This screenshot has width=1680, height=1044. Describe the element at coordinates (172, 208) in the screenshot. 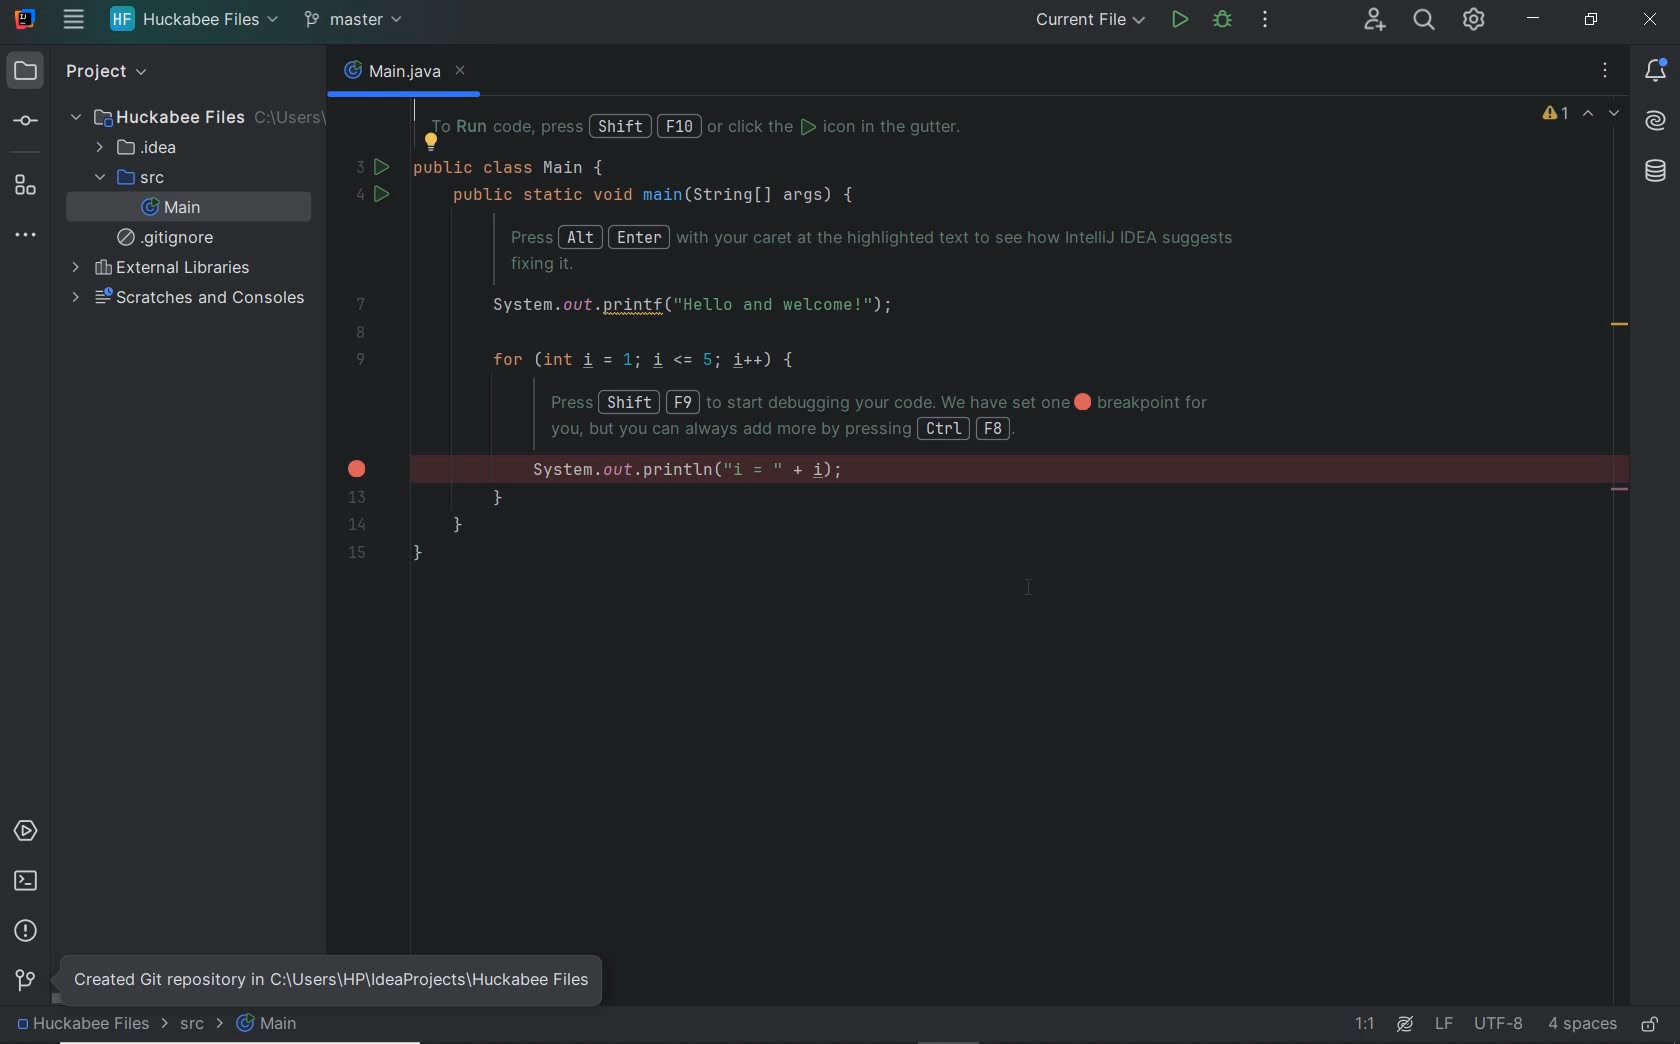

I see `main` at that location.